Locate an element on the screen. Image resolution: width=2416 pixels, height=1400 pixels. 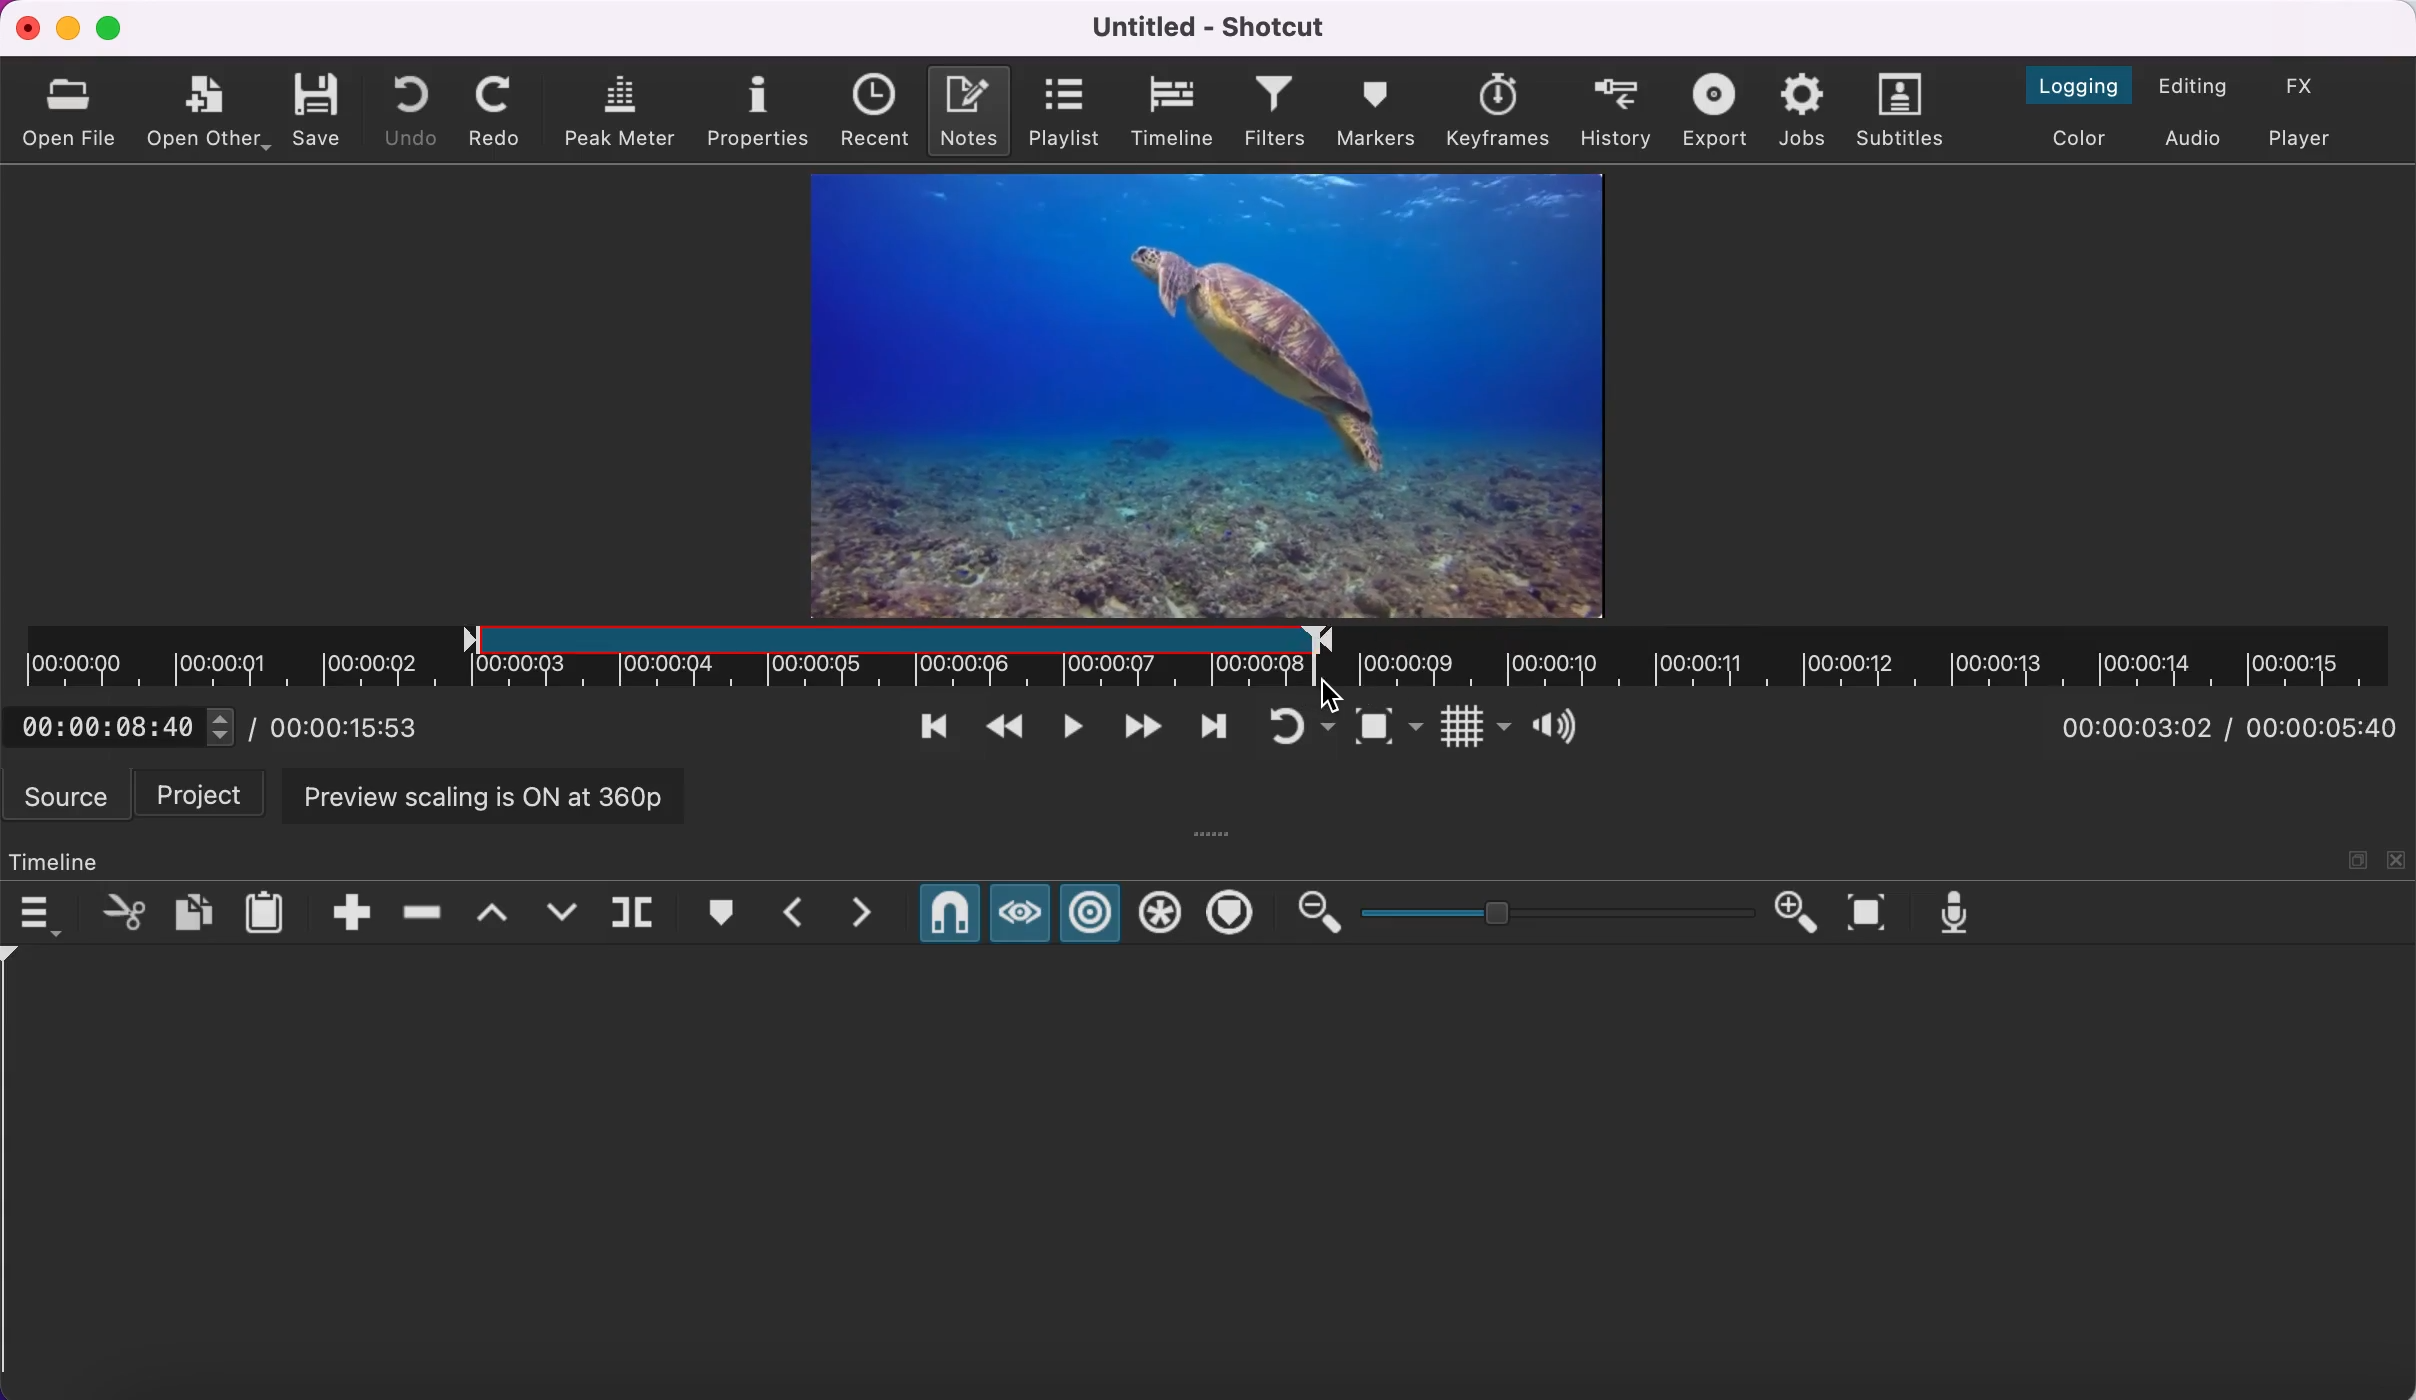
split at playhead is located at coordinates (633, 912).